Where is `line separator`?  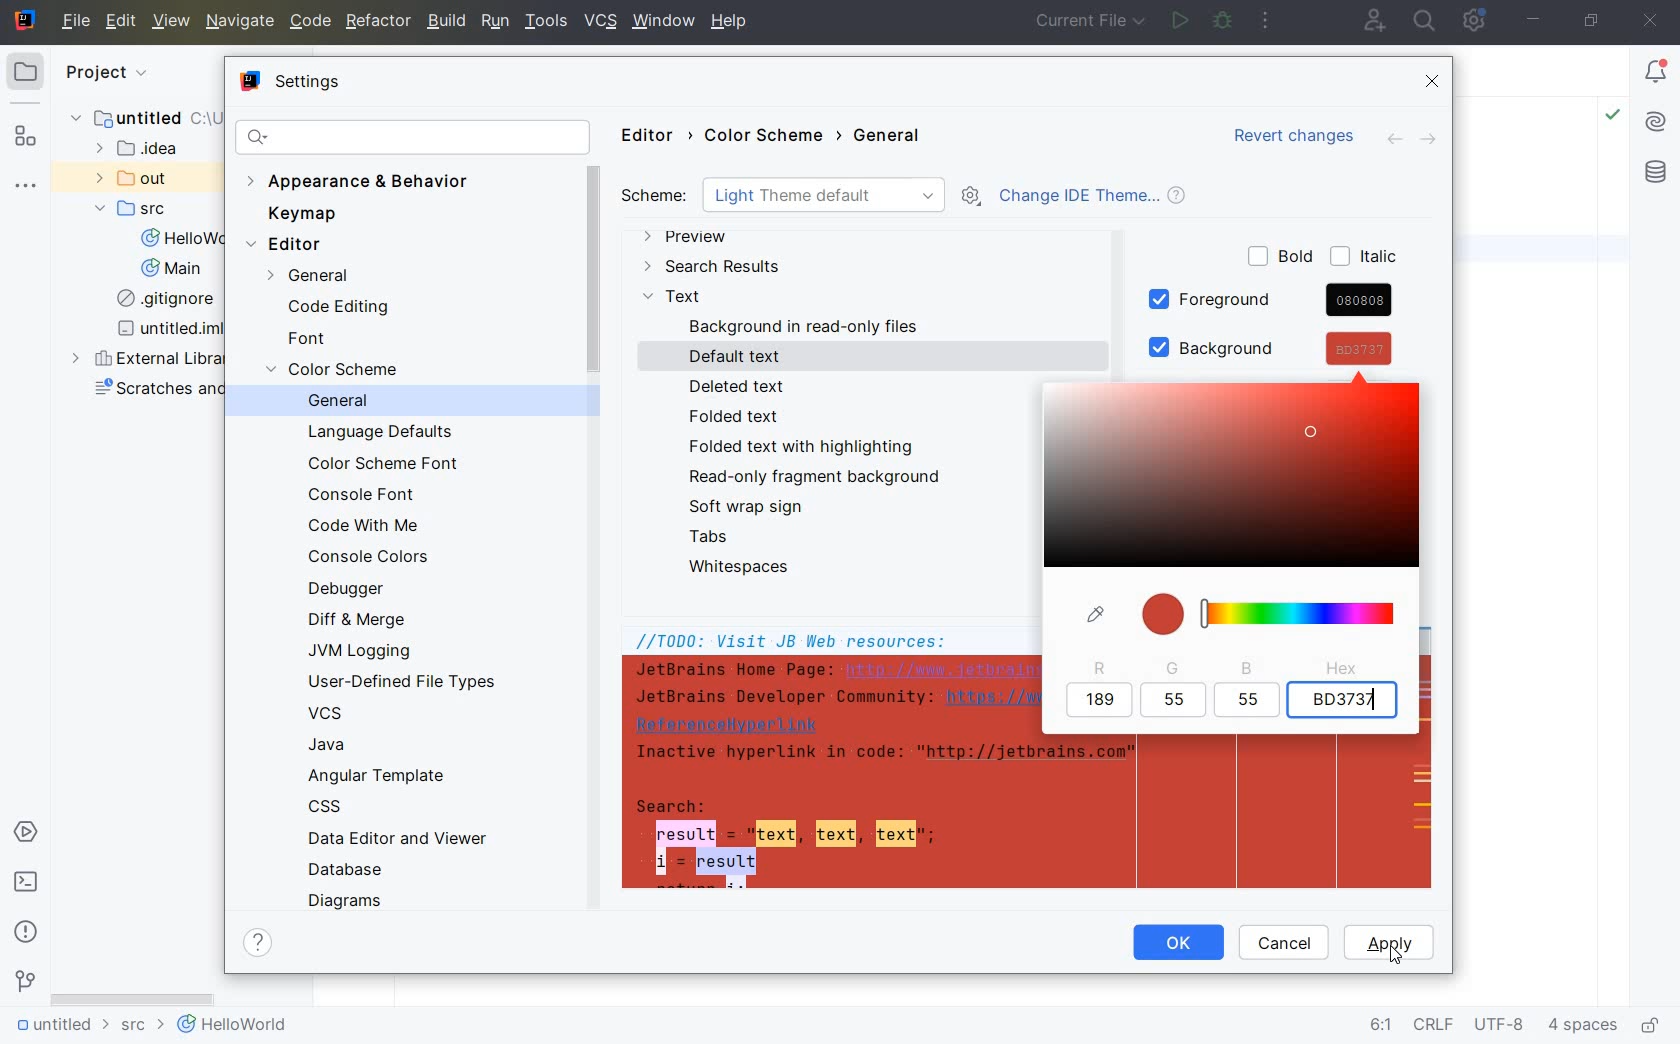
line separator is located at coordinates (1432, 1027).